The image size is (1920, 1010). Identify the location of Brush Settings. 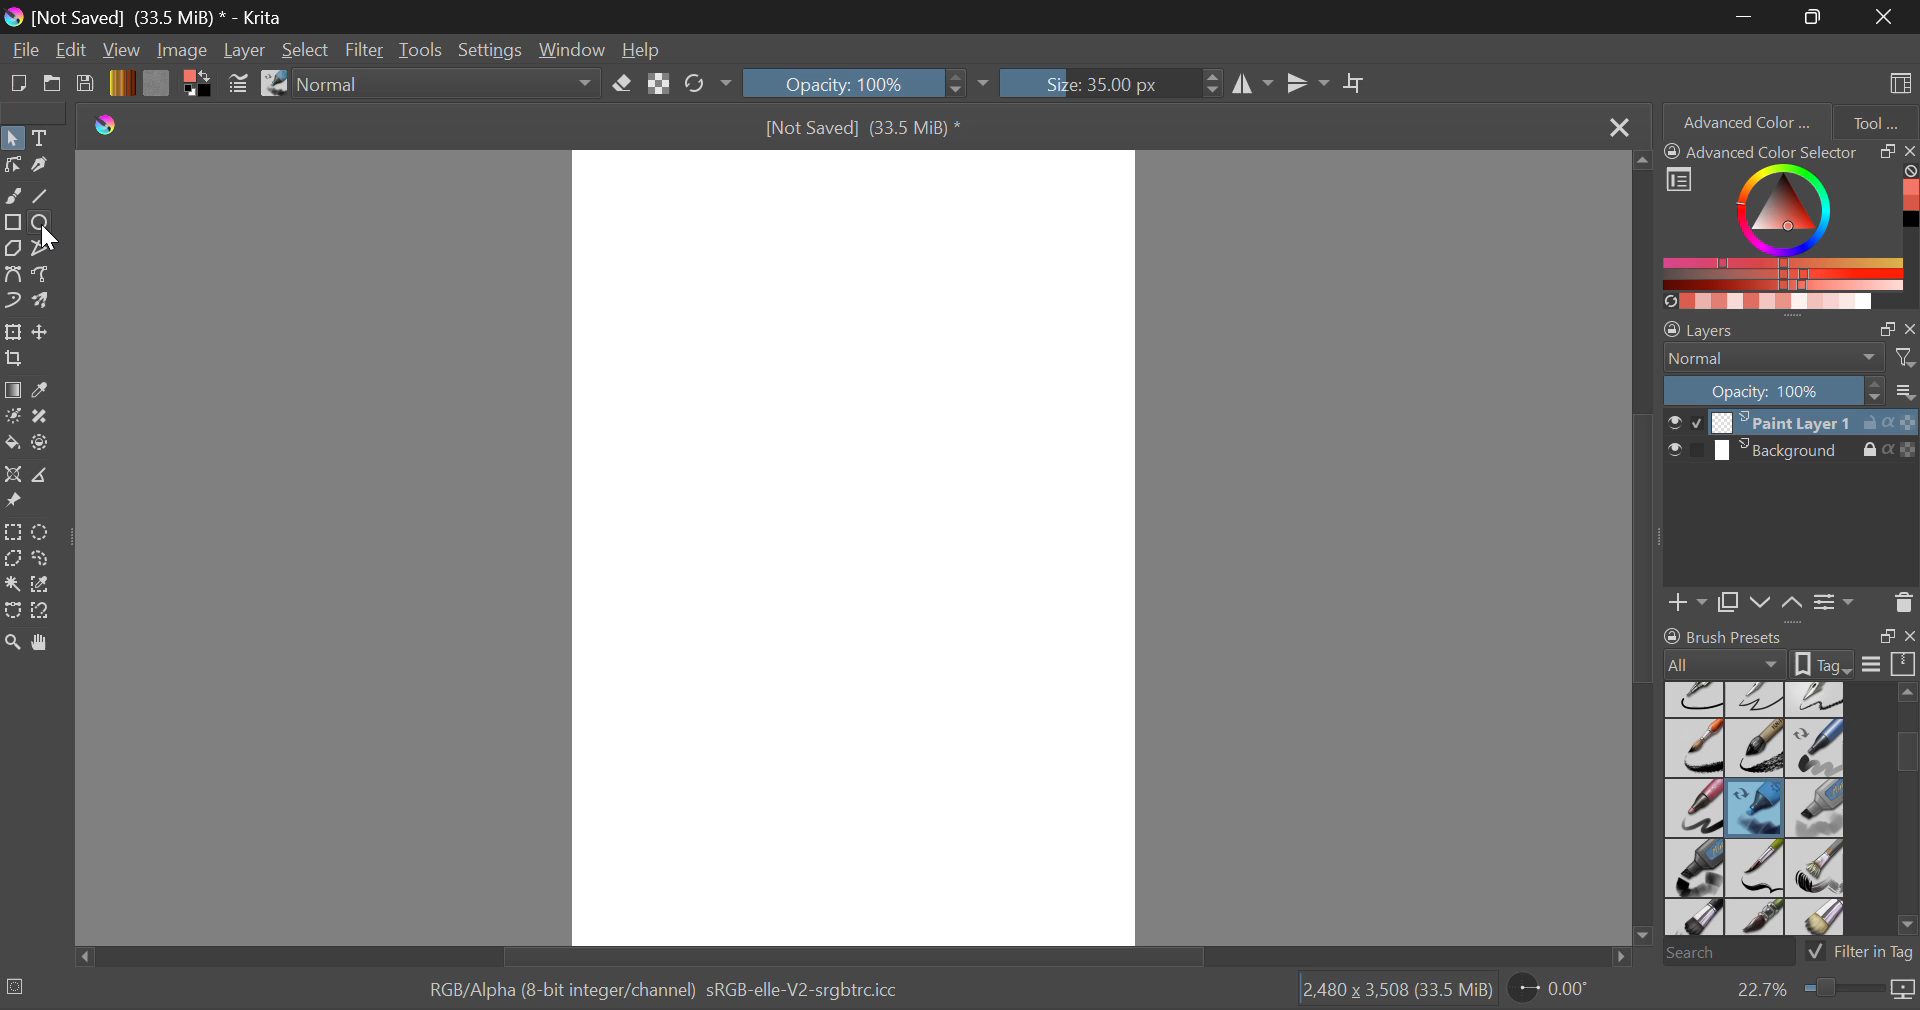
(237, 85).